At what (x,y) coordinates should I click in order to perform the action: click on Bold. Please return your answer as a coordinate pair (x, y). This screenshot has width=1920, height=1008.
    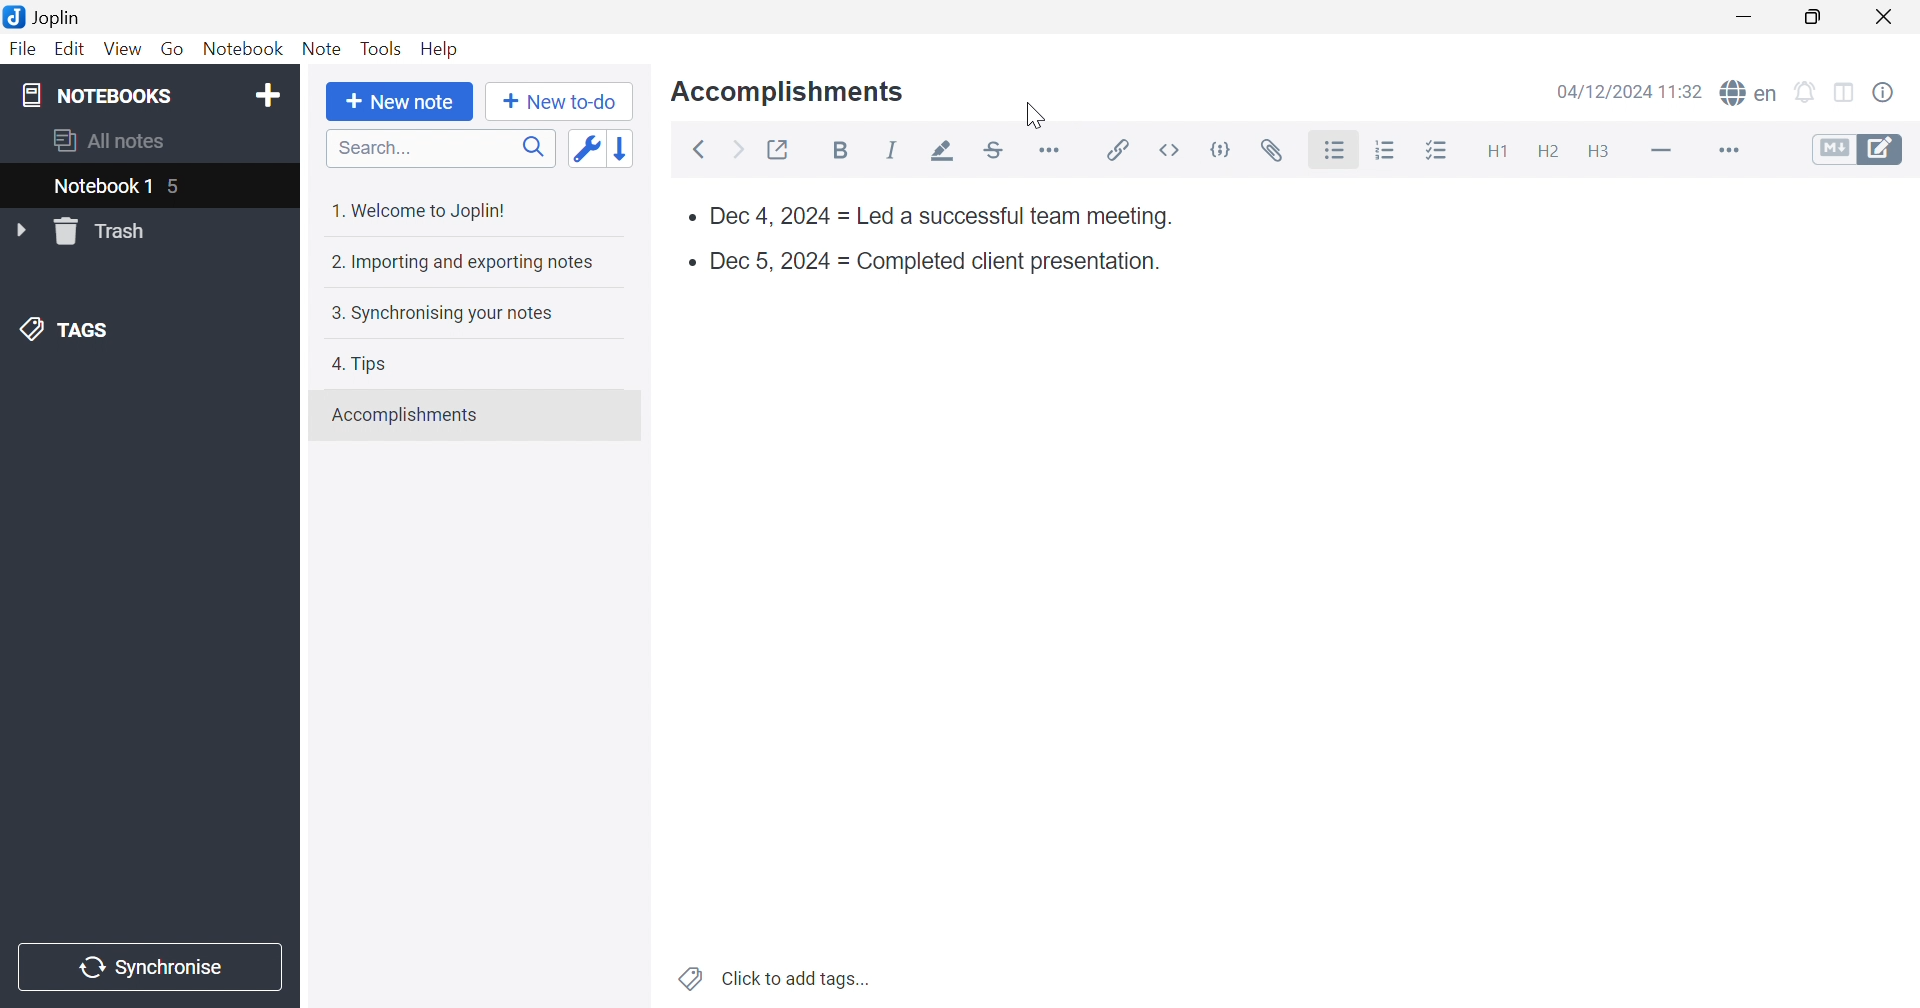
    Looking at the image, I should click on (841, 149).